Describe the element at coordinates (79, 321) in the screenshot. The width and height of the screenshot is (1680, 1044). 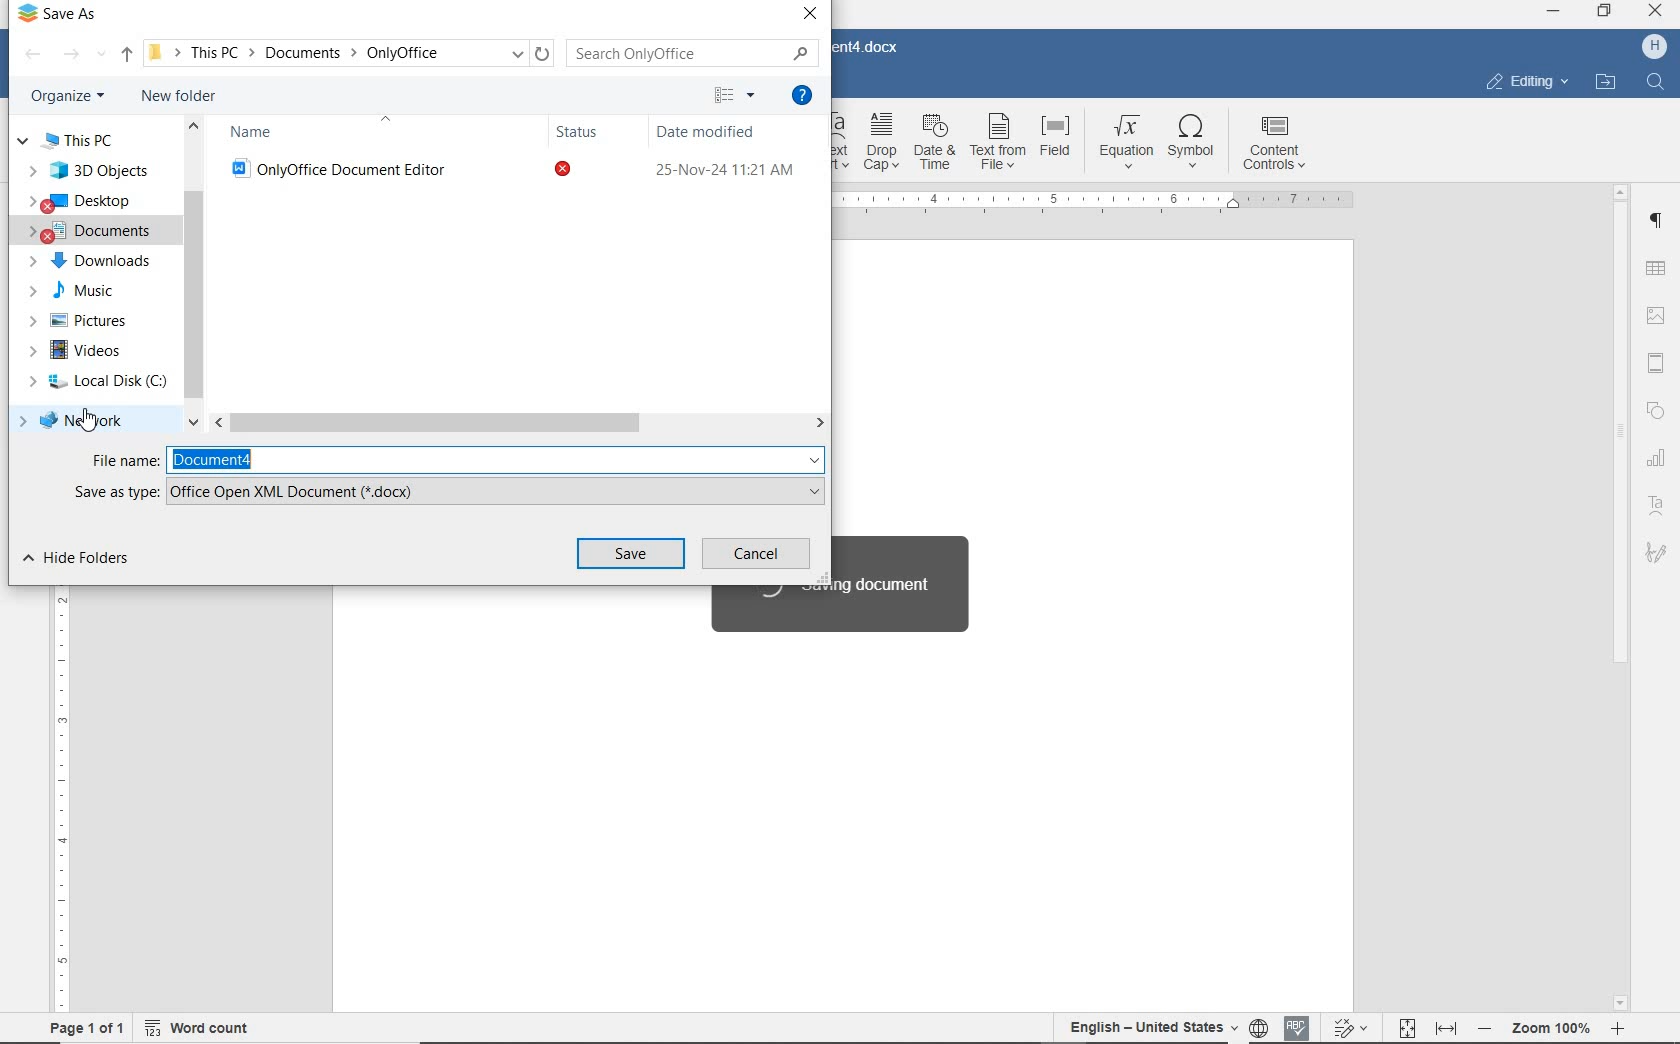
I see `PICTURES` at that location.